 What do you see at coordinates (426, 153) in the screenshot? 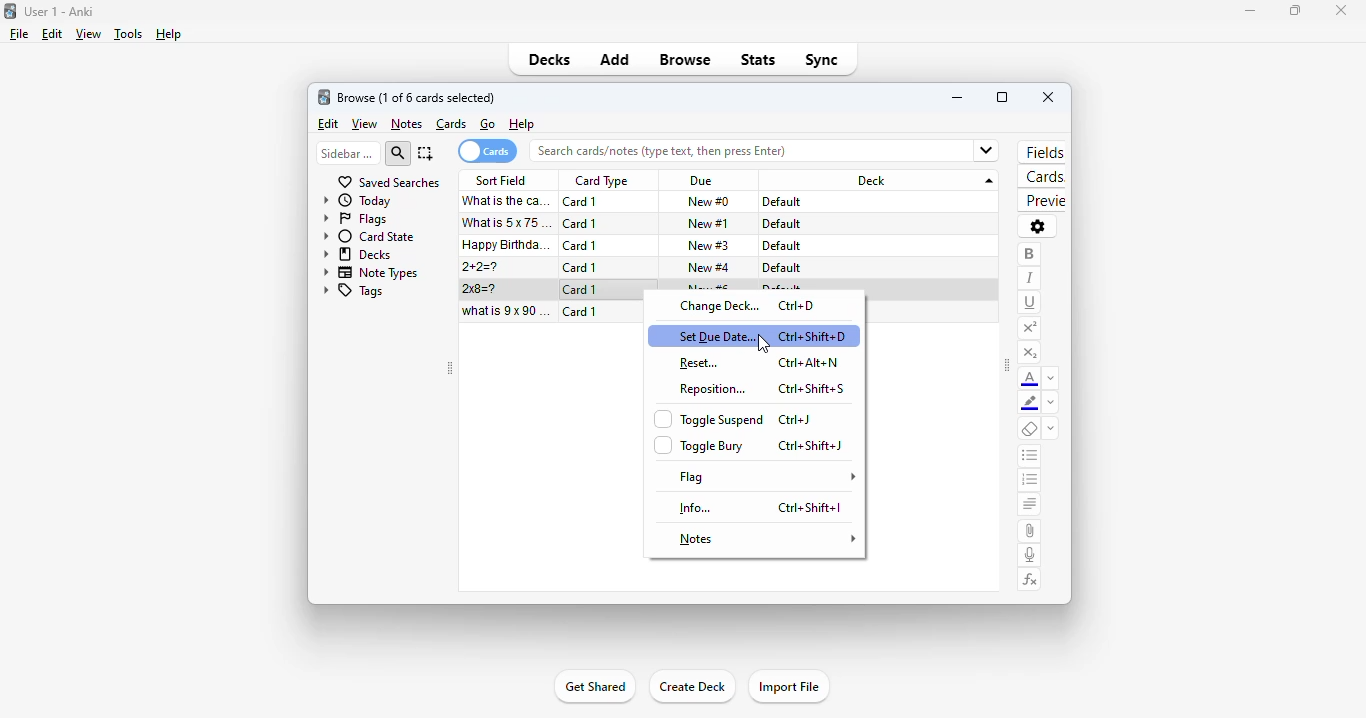
I see `select` at bounding box center [426, 153].